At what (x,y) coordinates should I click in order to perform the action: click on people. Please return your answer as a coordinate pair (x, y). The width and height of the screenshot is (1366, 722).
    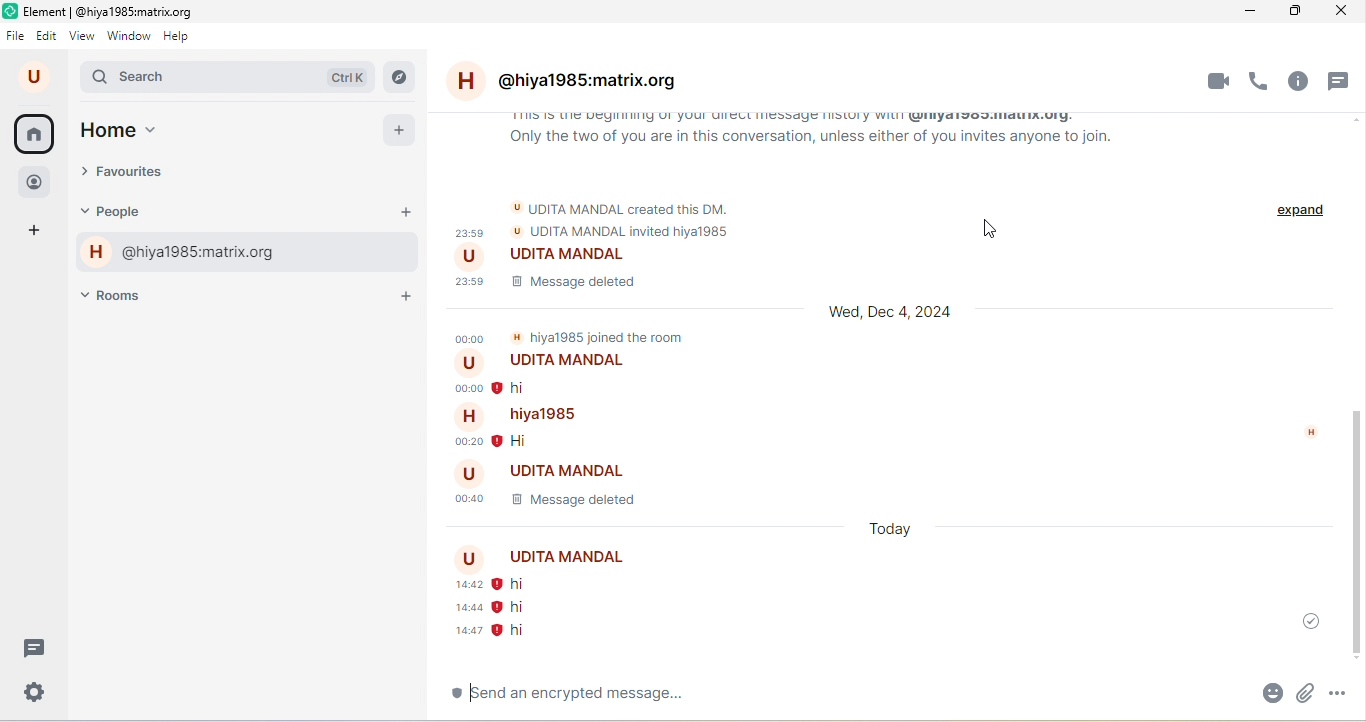
    Looking at the image, I should click on (38, 180).